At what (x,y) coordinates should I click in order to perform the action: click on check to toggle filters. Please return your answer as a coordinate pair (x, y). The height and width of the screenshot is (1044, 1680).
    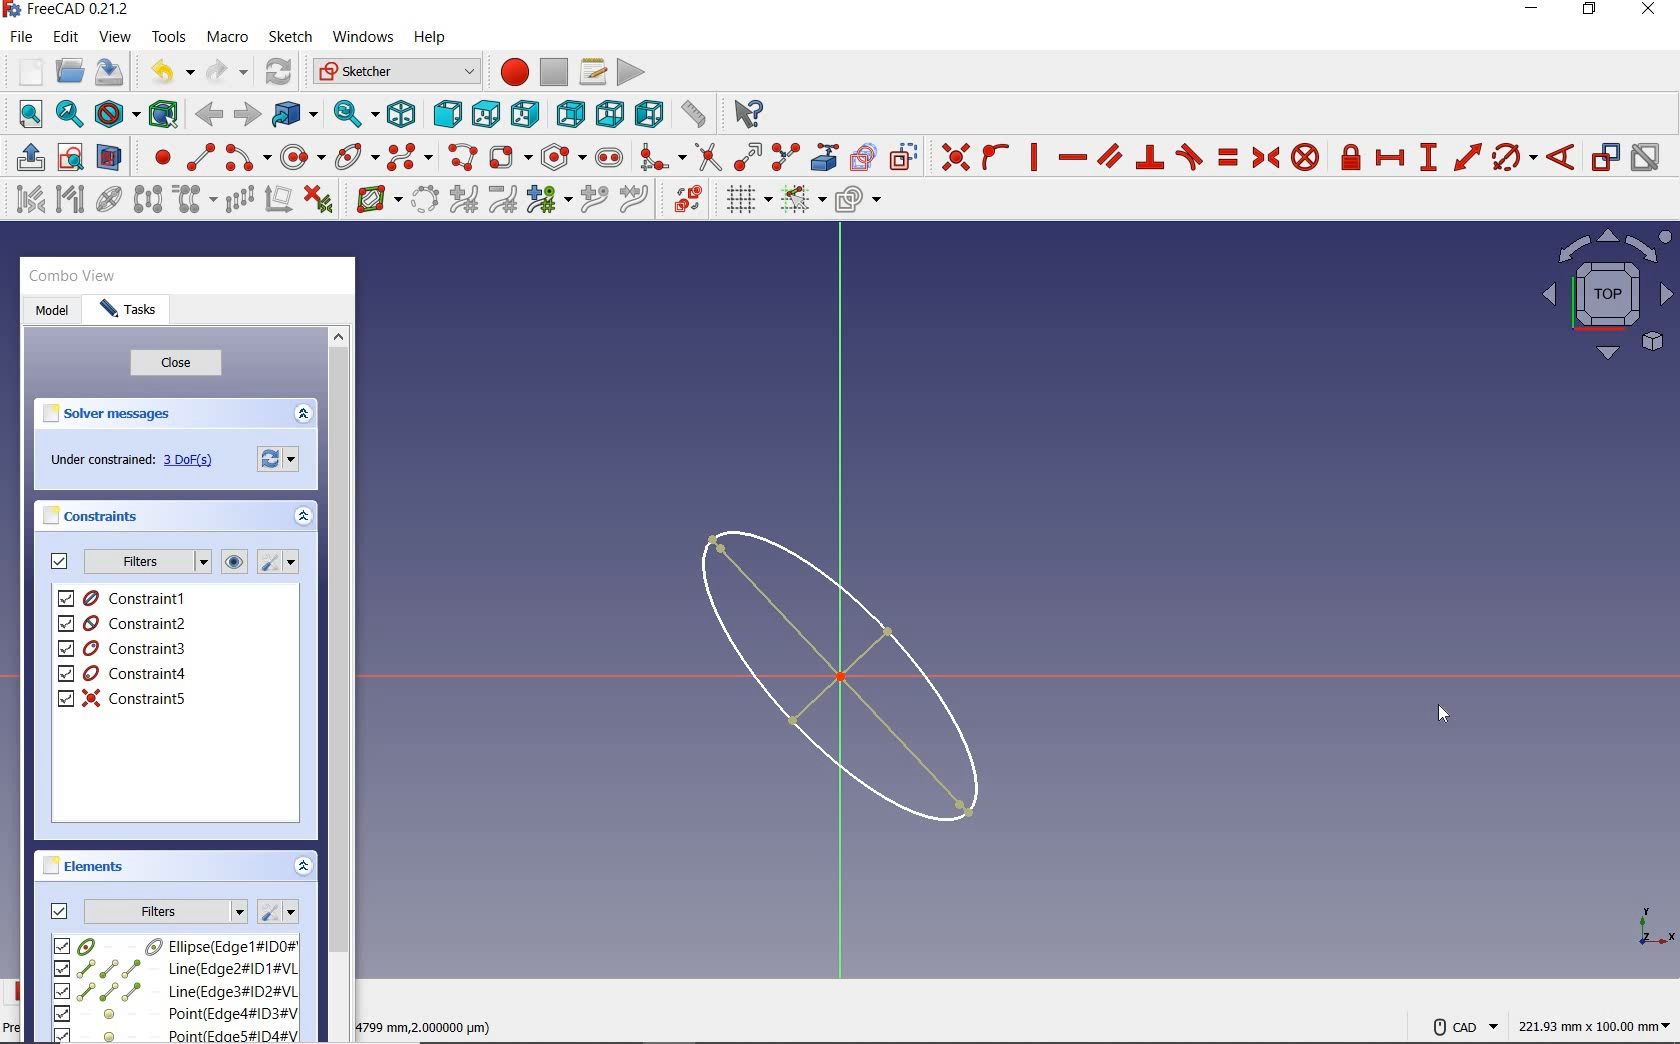
    Looking at the image, I should click on (60, 561).